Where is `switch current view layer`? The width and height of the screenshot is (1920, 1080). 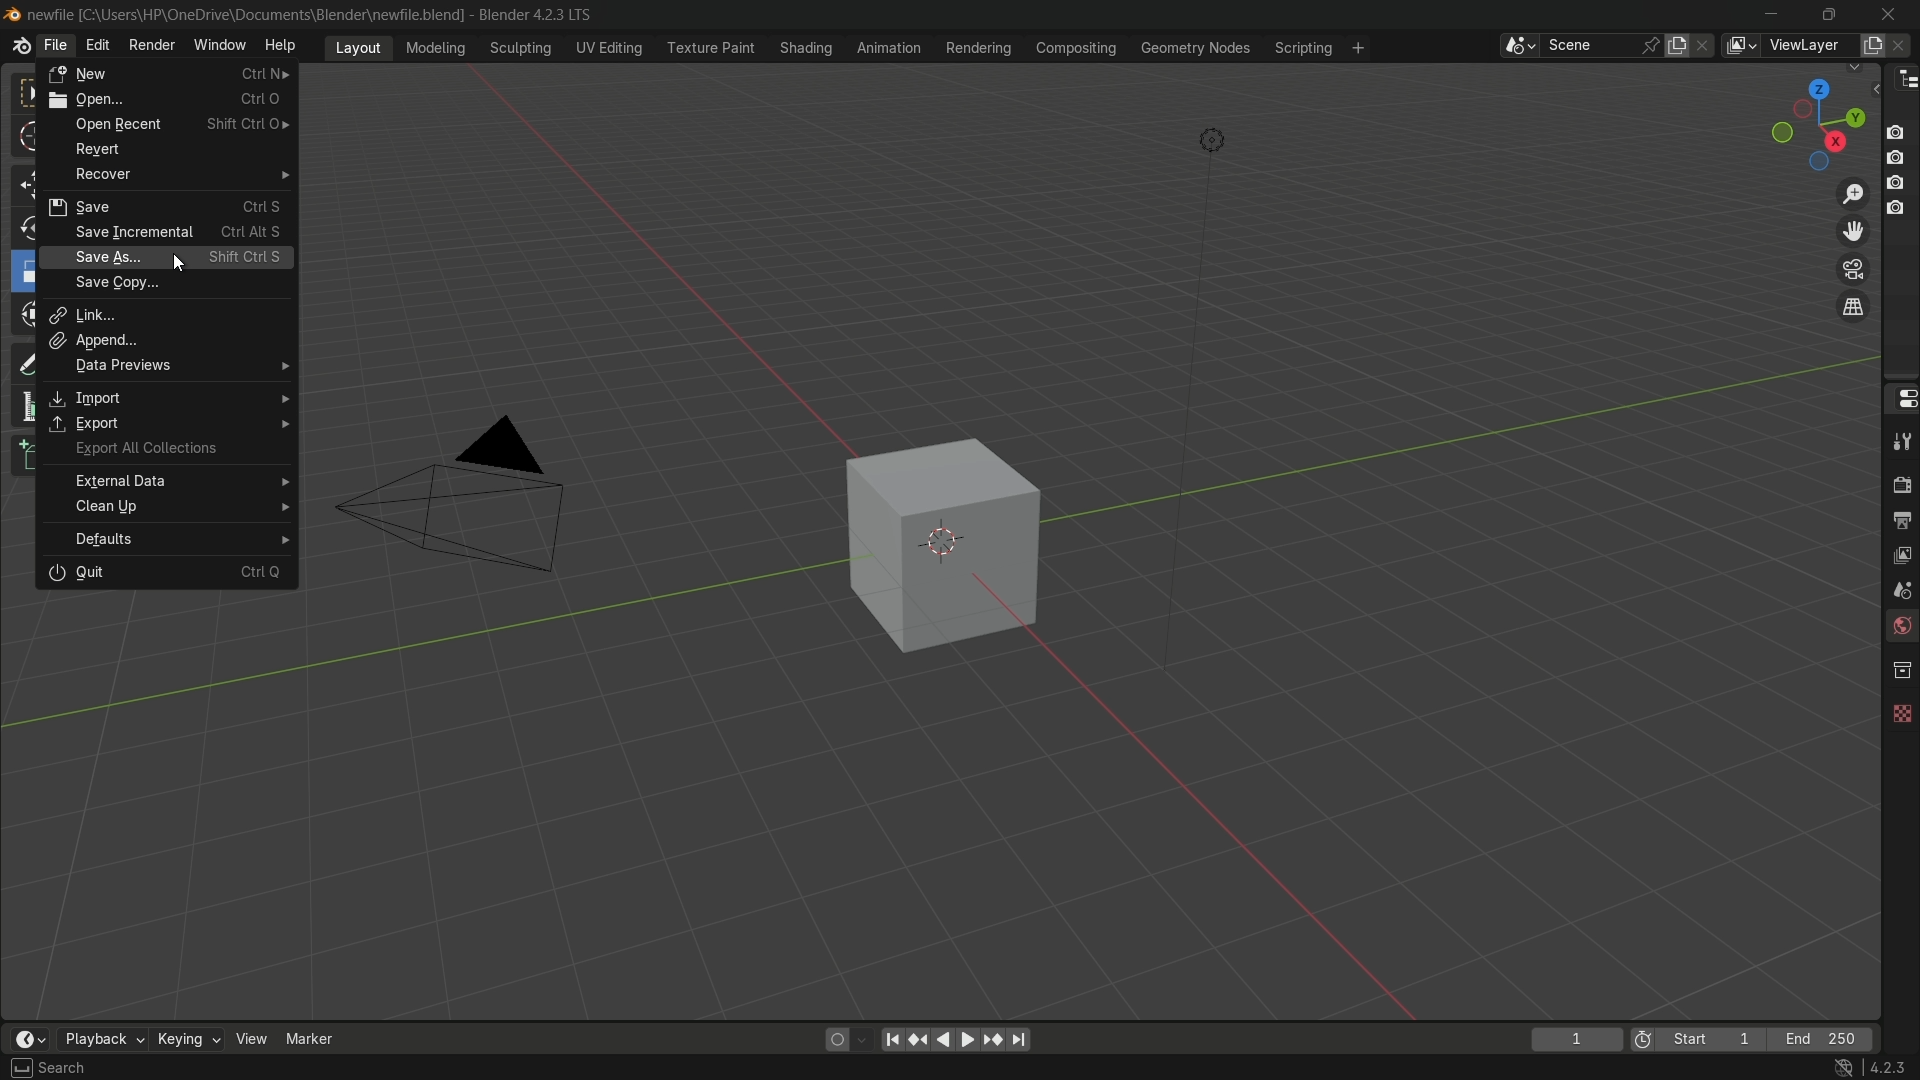
switch current view layer is located at coordinates (1853, 308).